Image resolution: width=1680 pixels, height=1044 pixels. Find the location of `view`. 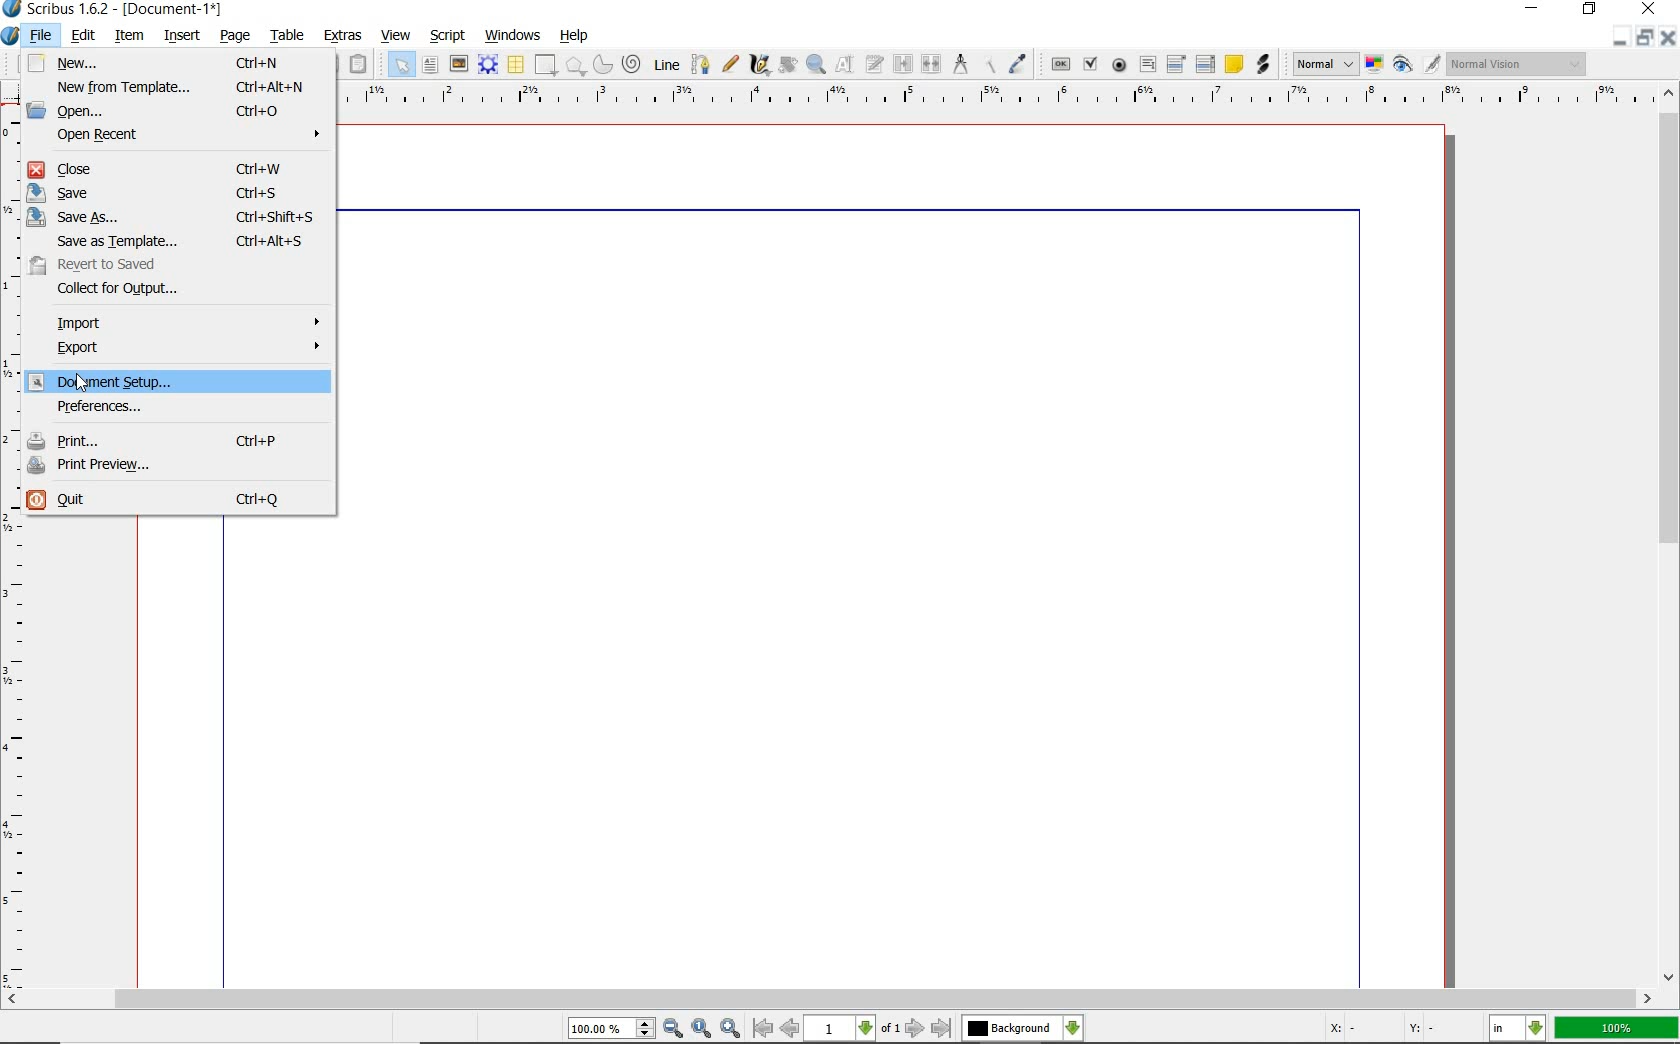

view is located at coordinates (395, 35).